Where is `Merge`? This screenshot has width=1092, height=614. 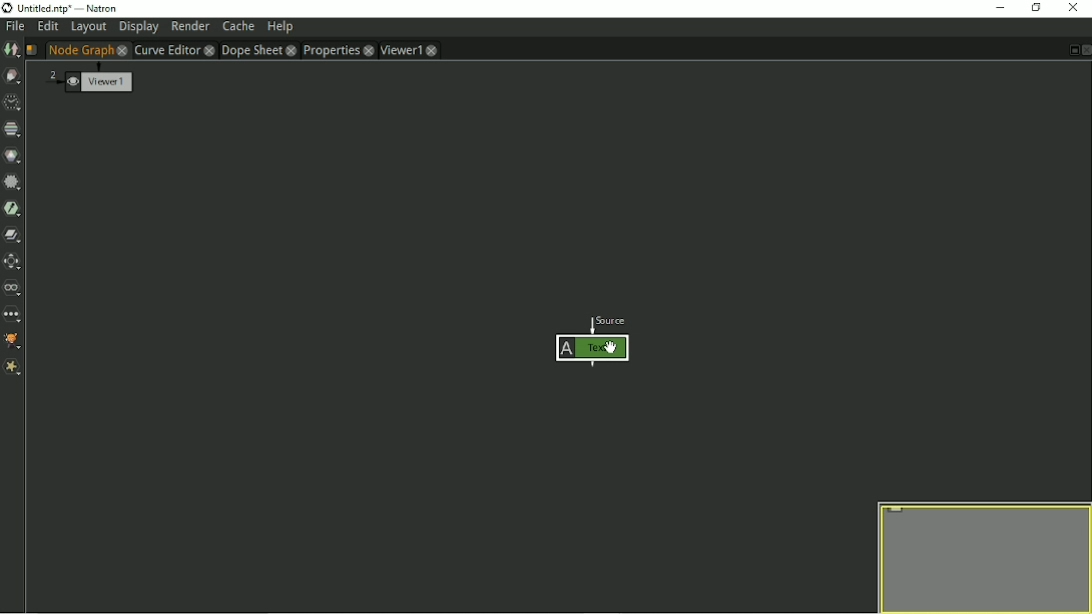 Merge is located at coordinates (13, 236).